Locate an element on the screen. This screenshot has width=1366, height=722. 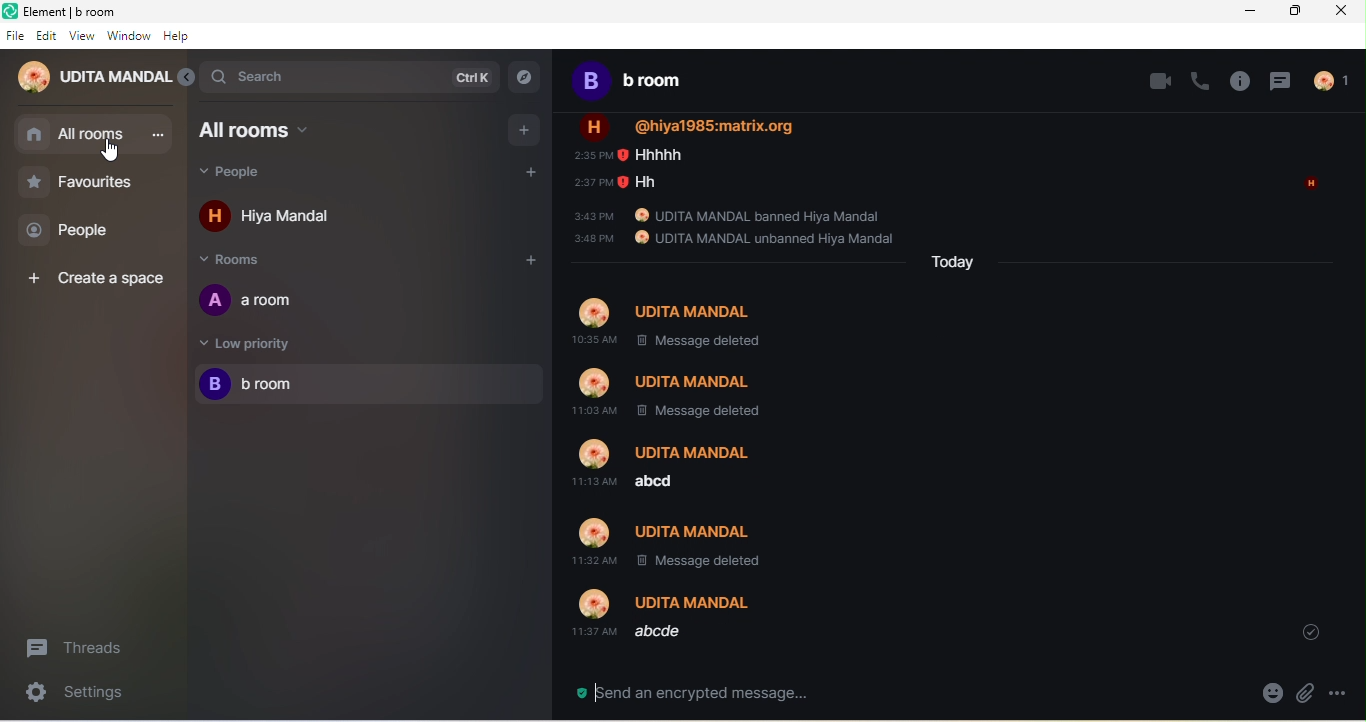
all rooms is located at coordinates (94, 134).